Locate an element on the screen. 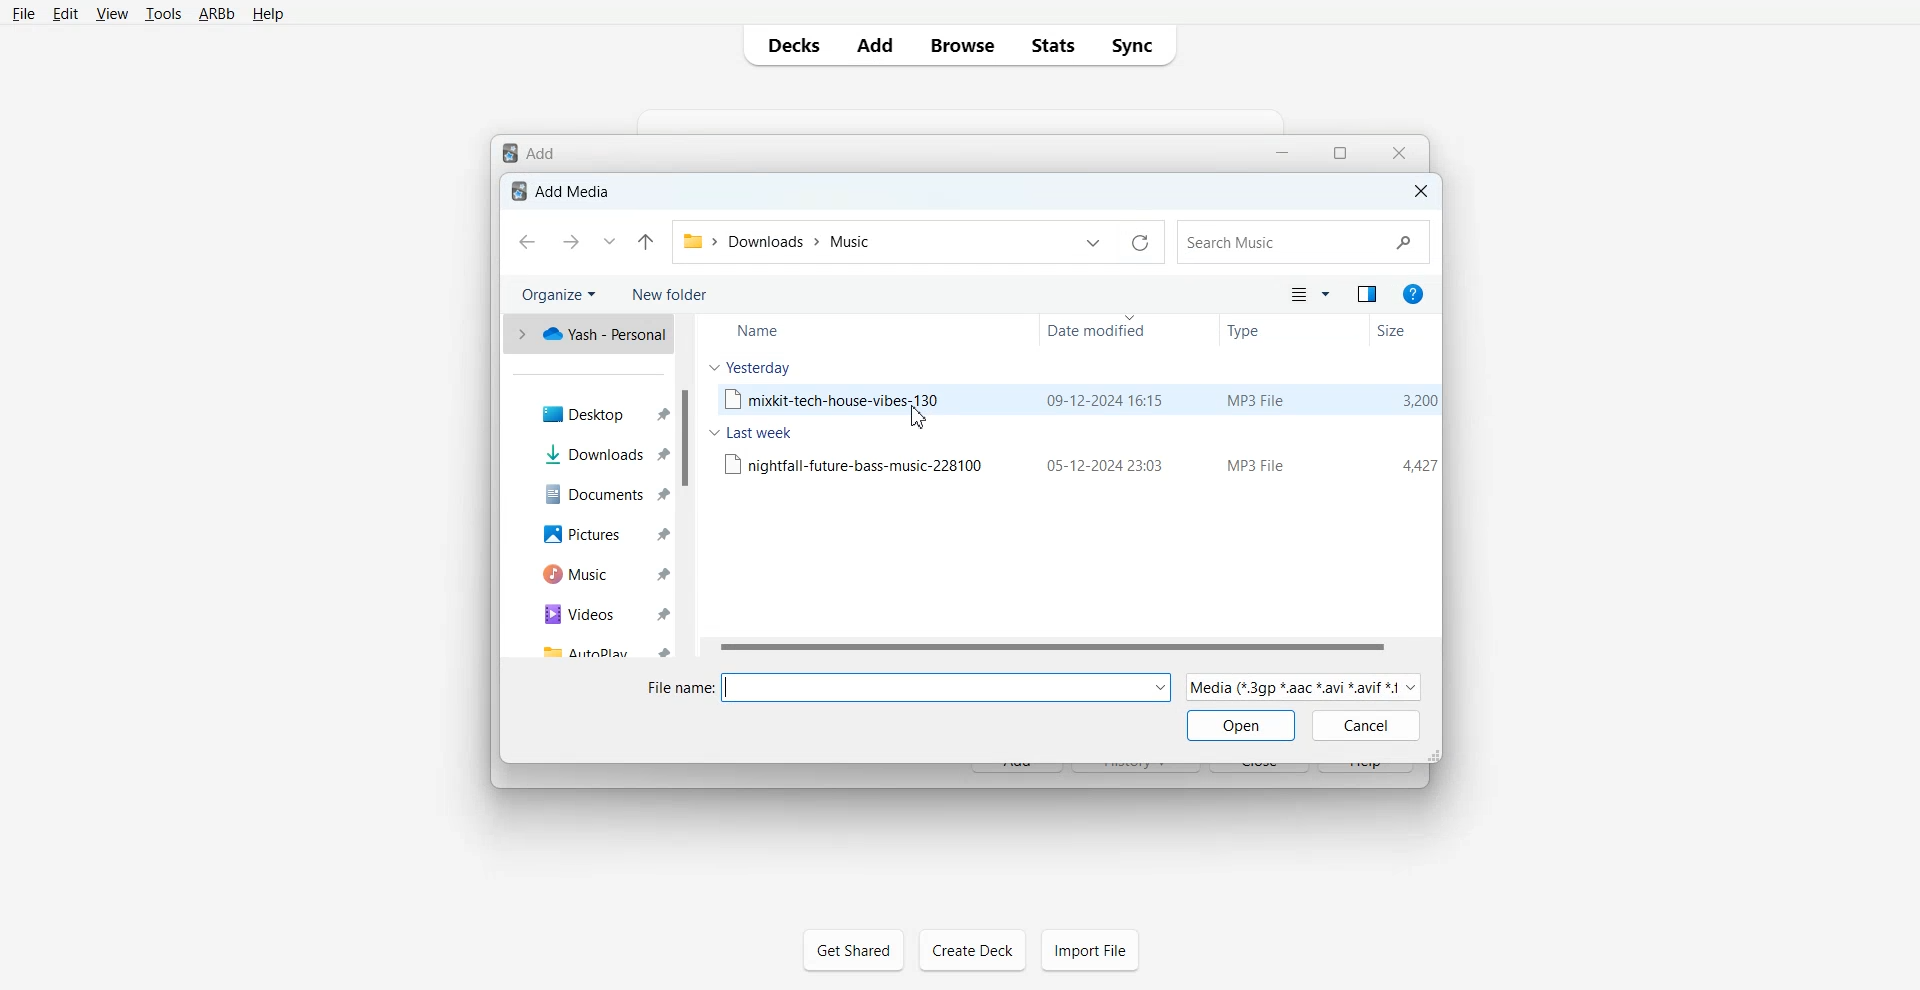  cursor is located at coordinates (920, 417).